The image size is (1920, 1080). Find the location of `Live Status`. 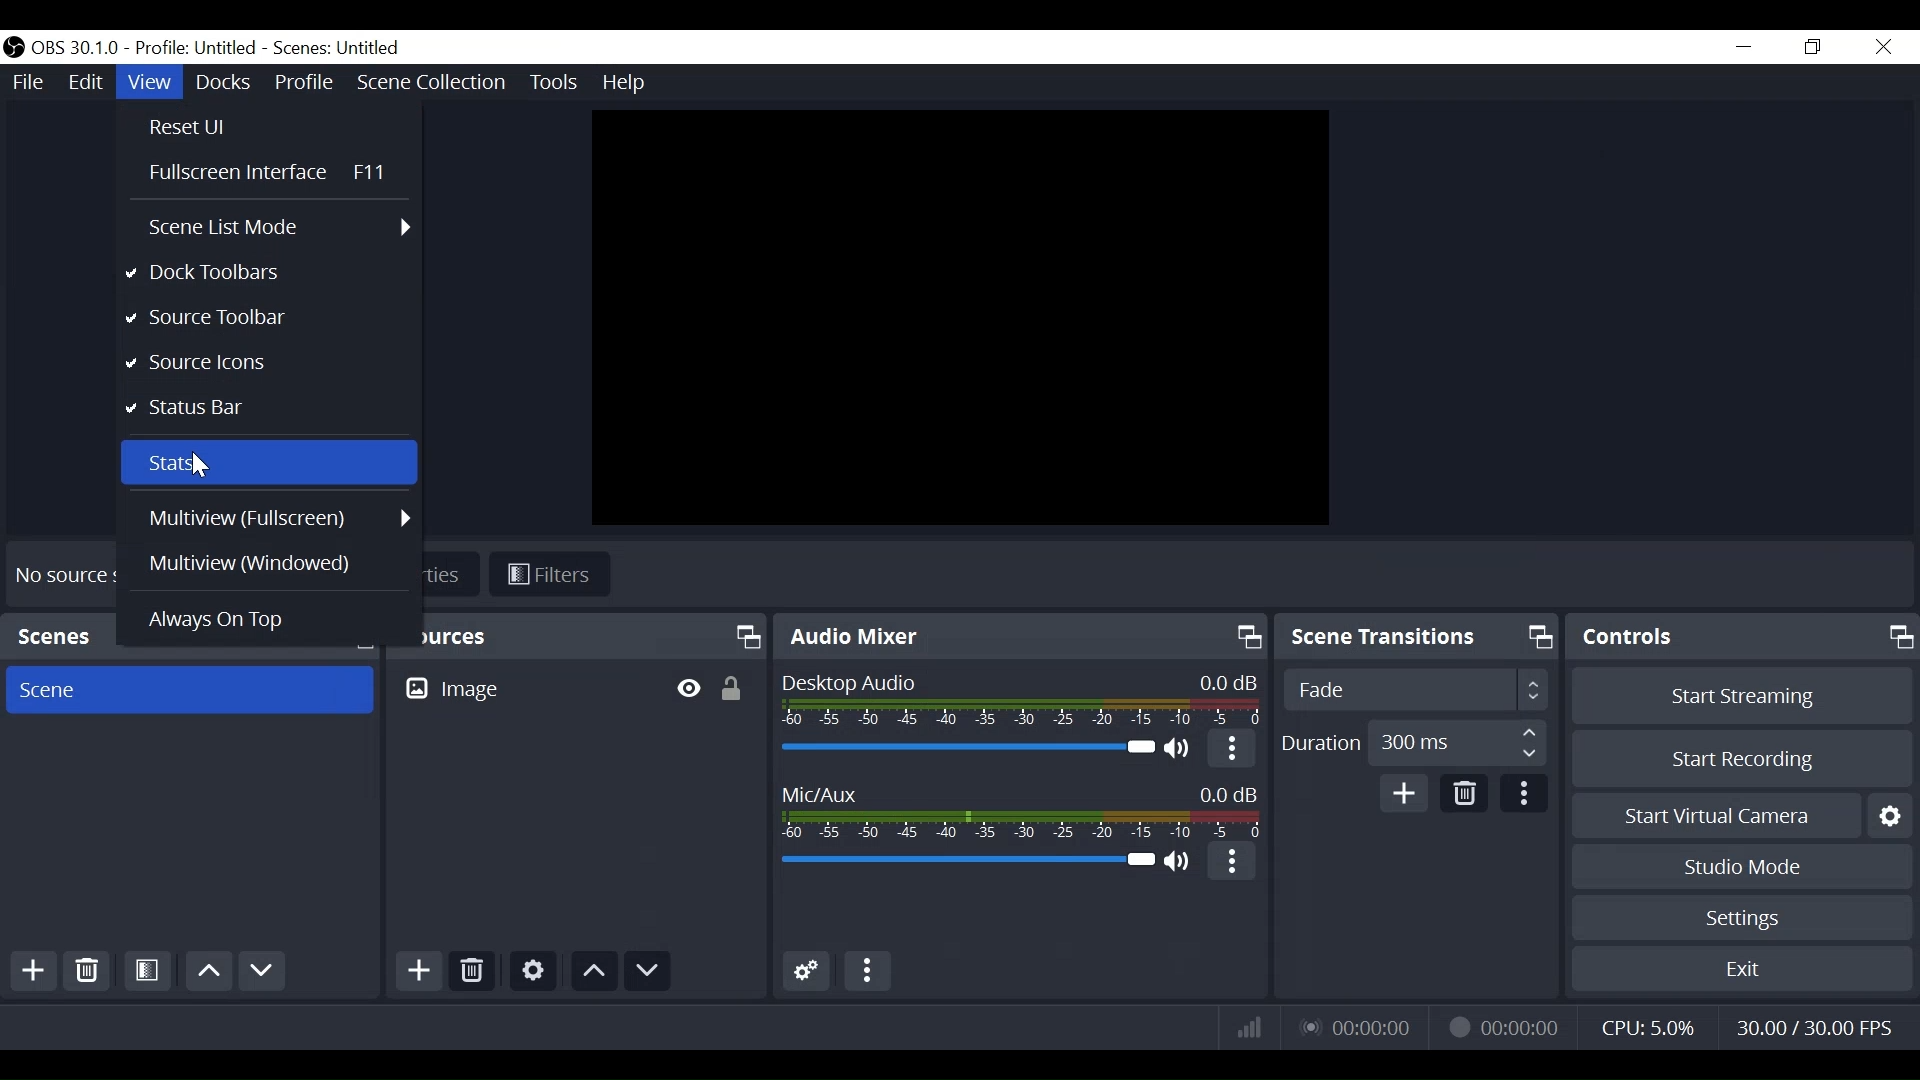

Live Status is located at coordinates (1359, 1025).